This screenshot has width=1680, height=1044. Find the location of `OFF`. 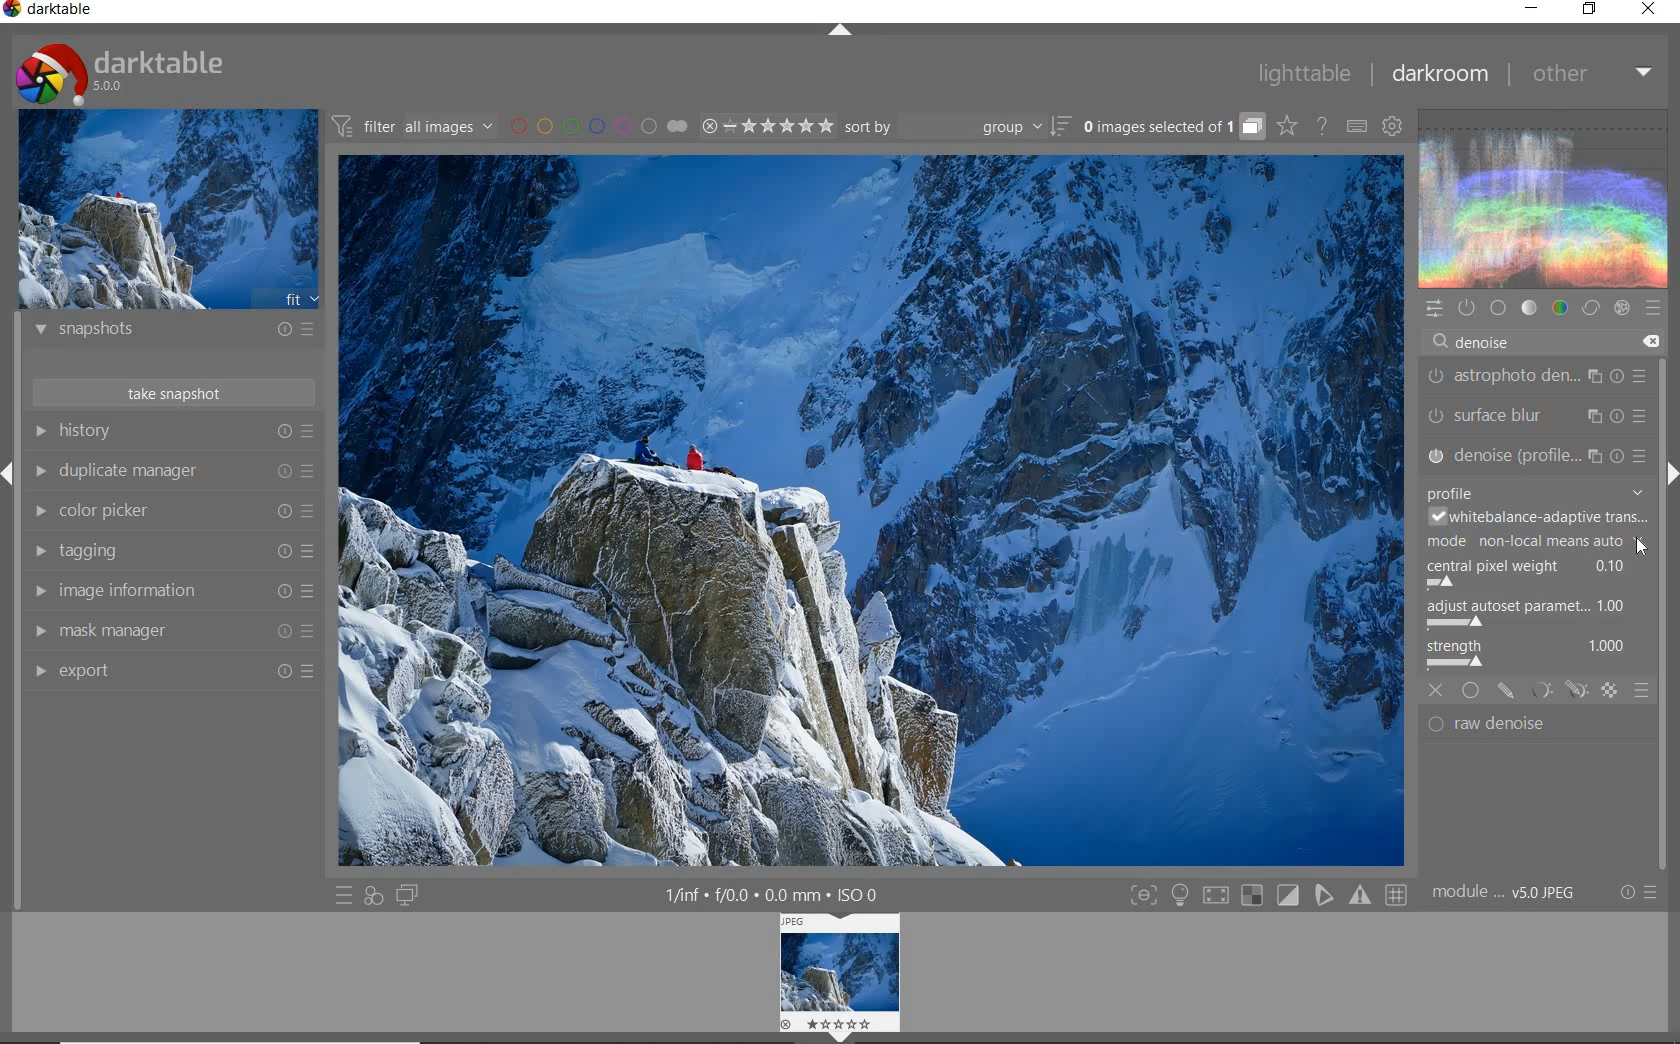

OFF is located at coordinates (1436, 691).